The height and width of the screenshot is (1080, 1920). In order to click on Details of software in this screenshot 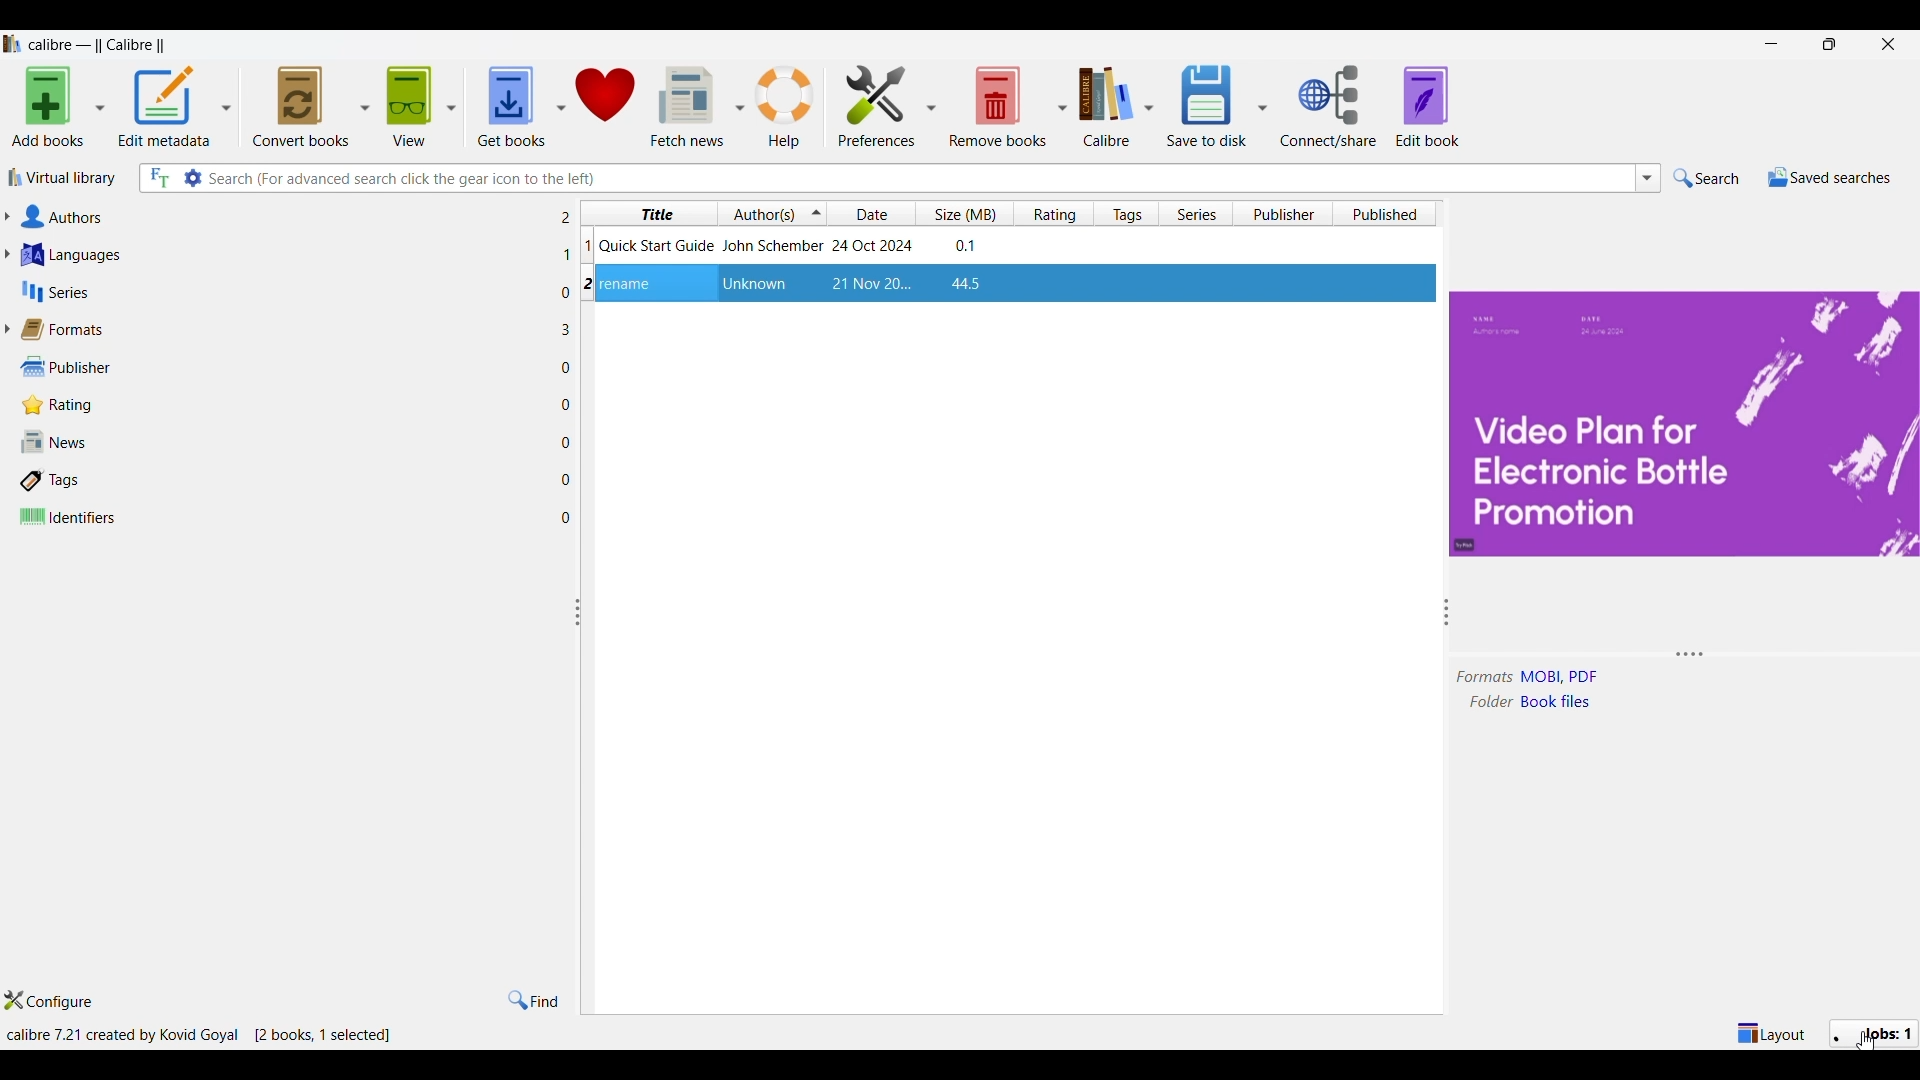, I will do `click(199, 1035)`.